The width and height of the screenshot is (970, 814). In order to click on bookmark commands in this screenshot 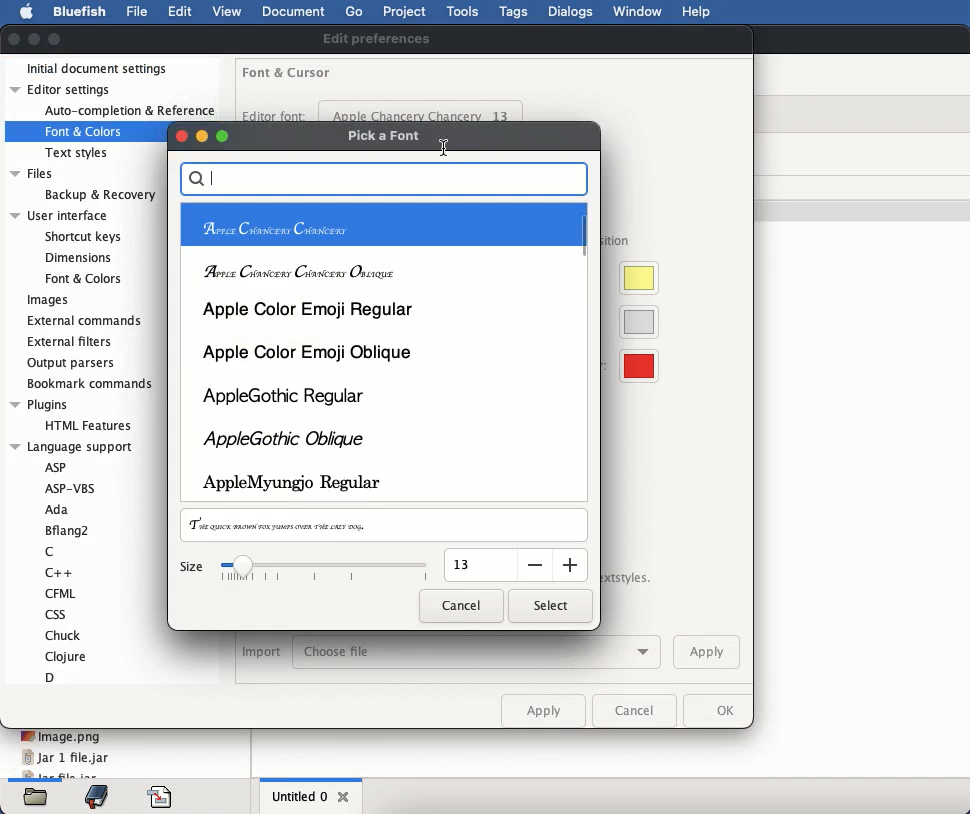, I will do `click(90, 384)`.